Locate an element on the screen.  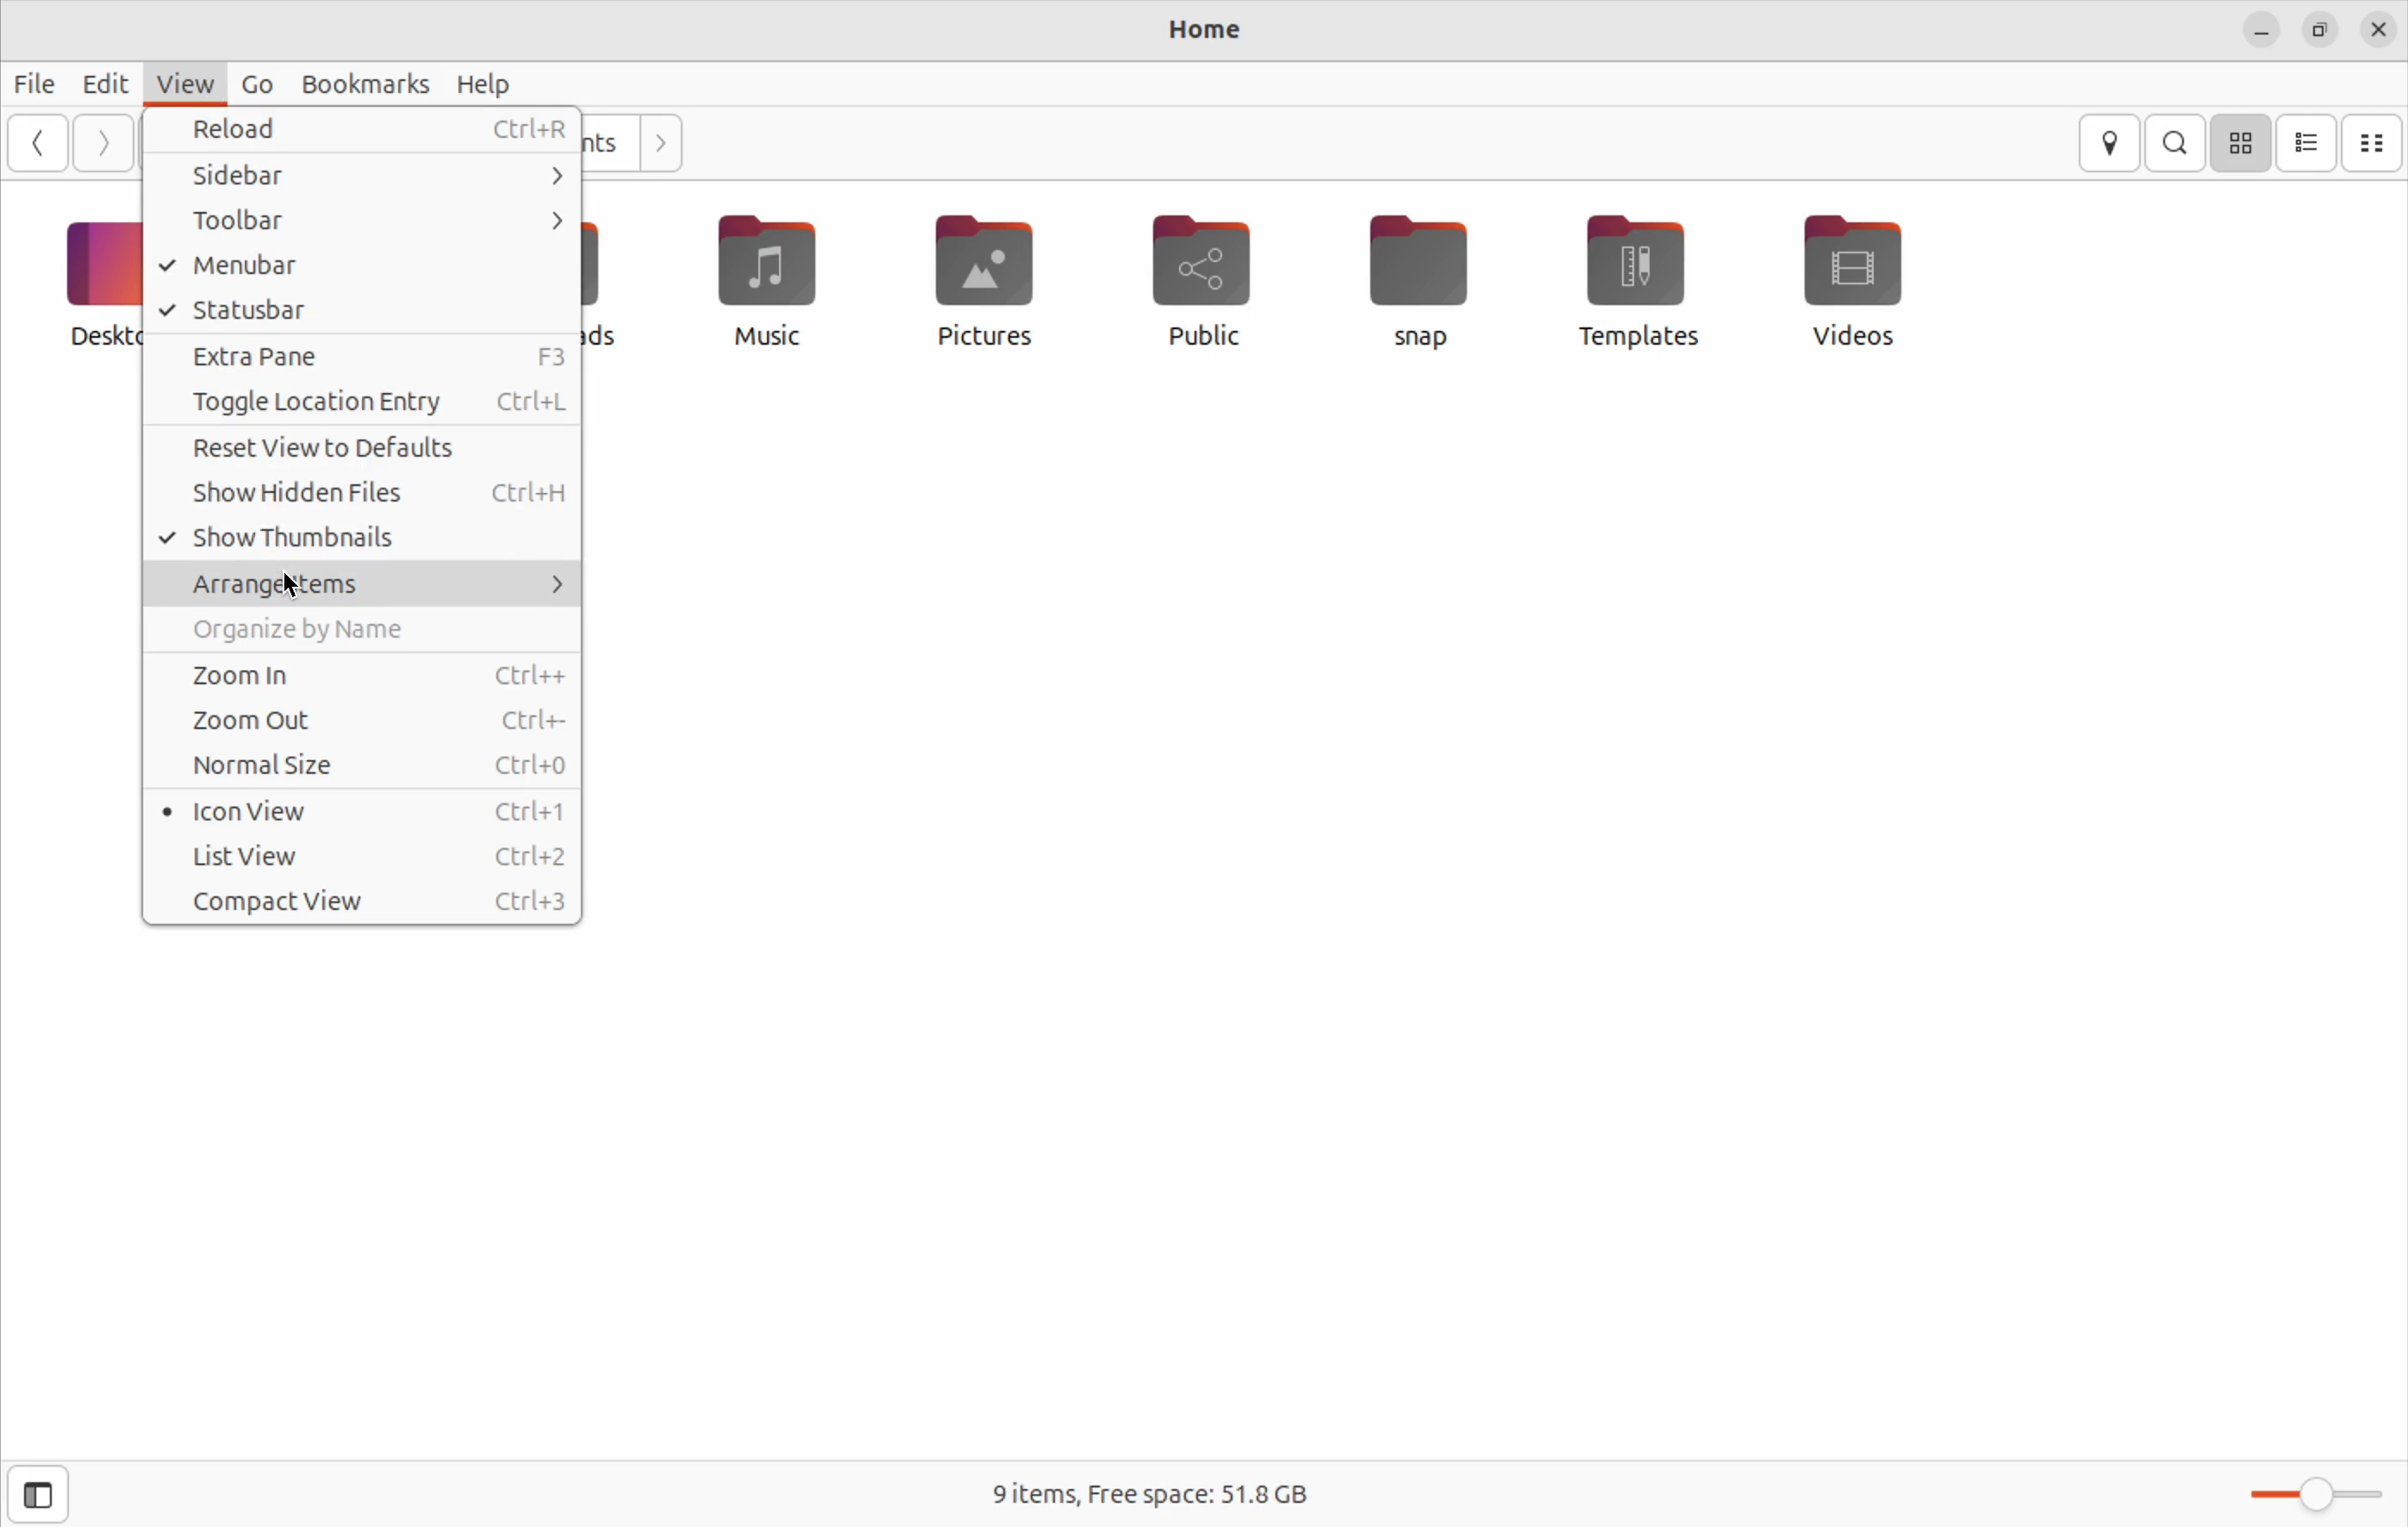
search bar is located at coordinates (2177, 141).